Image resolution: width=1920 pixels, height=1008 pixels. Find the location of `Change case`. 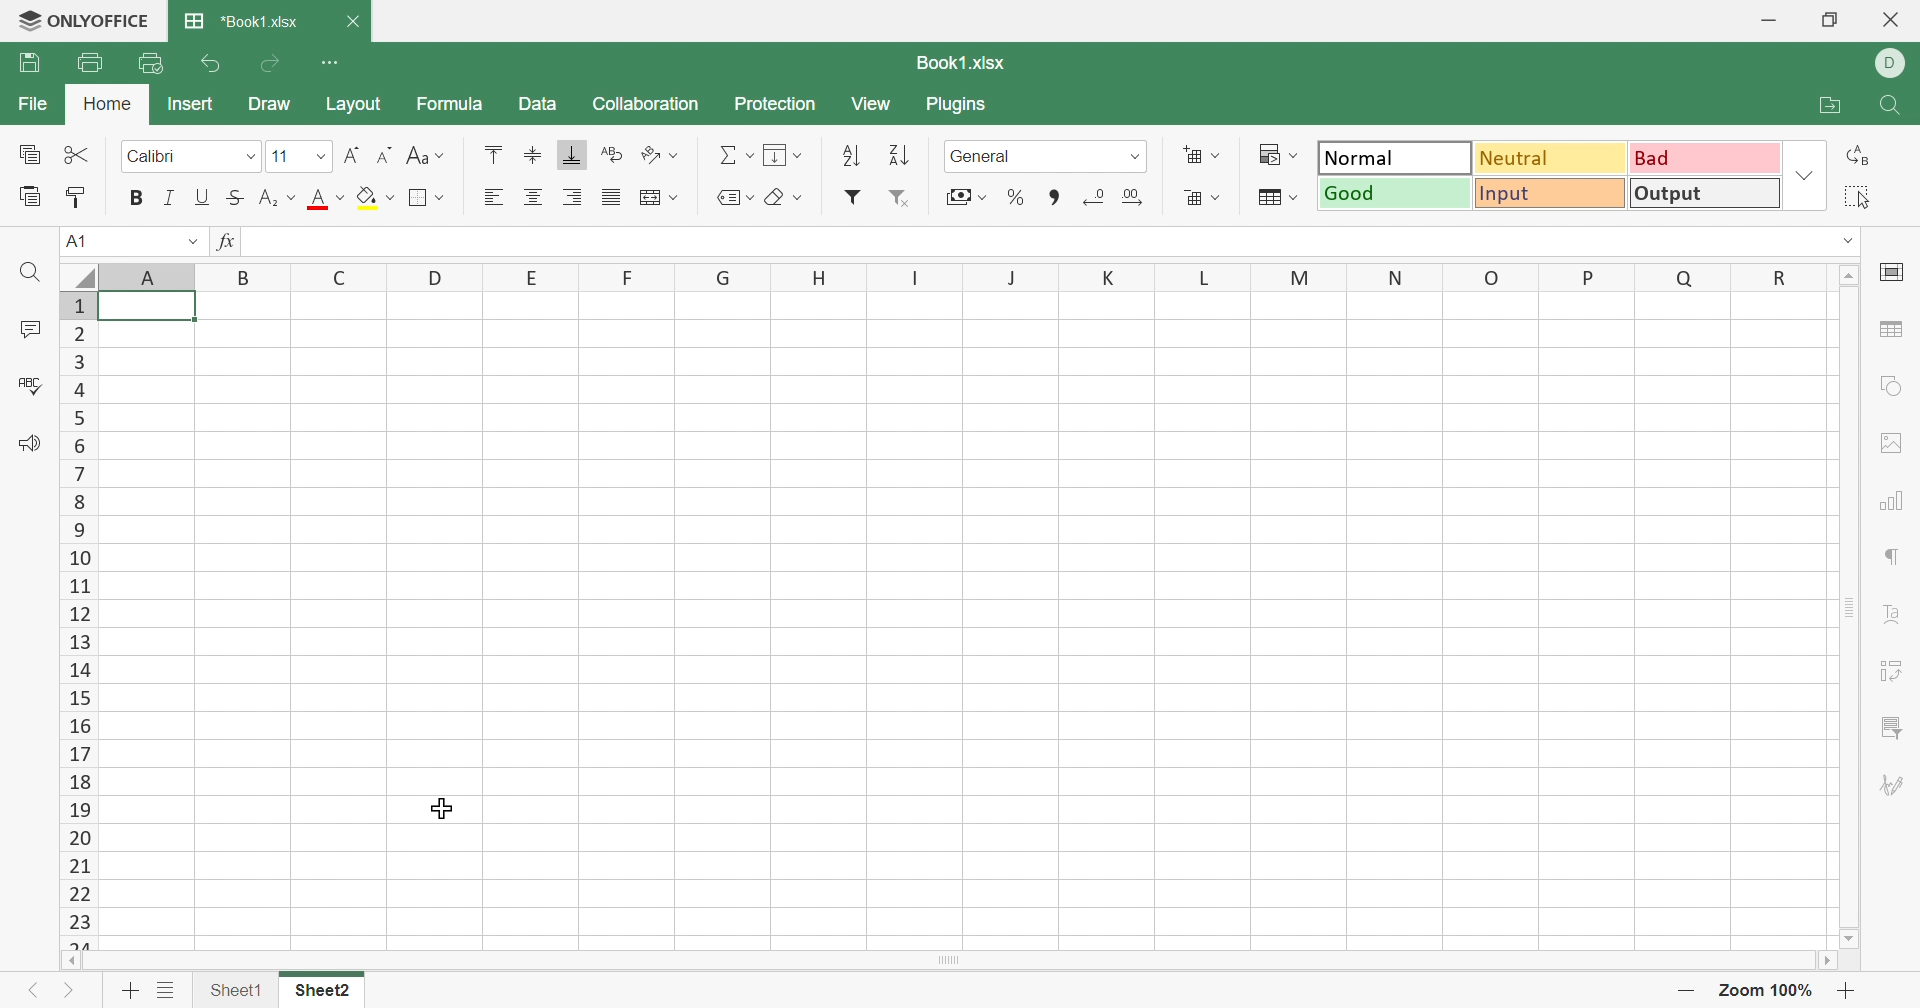

Change case is located at coordinates (413, 154).